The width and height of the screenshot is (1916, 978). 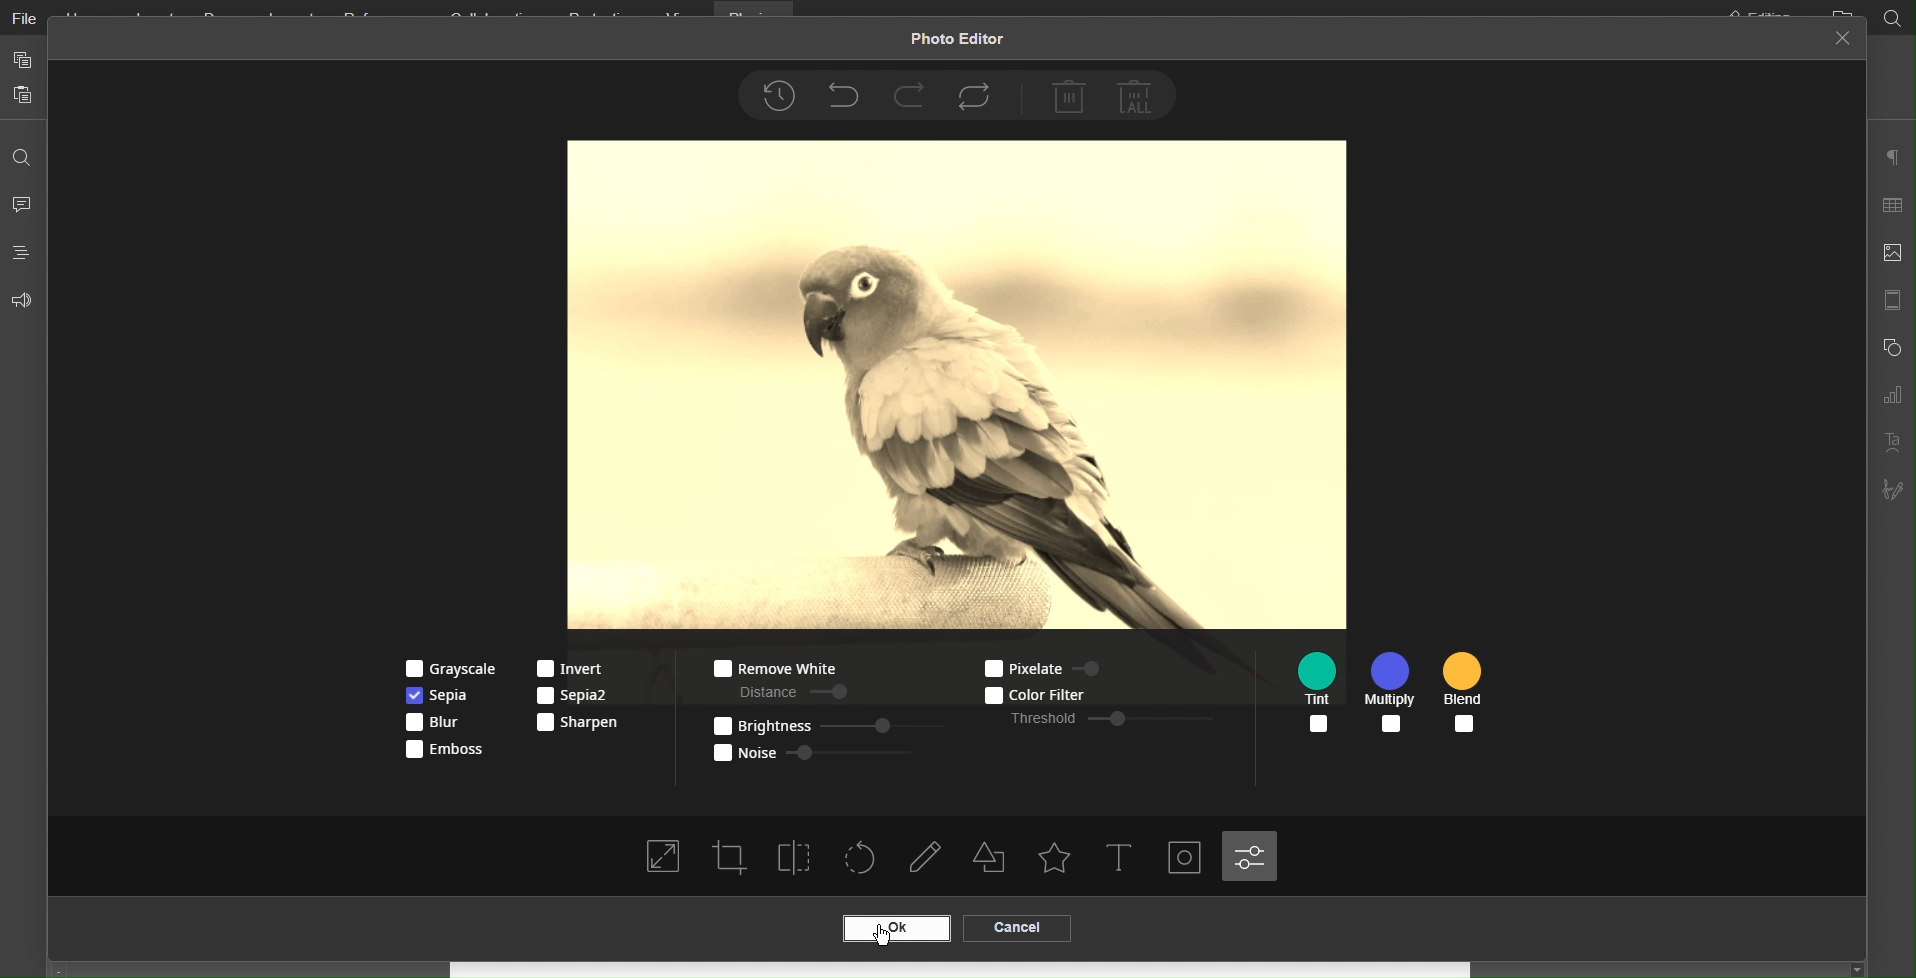 What do you see at coordinates (788, 690) in the screenshot?
I see `Distance` at bounding box center [788, 690].